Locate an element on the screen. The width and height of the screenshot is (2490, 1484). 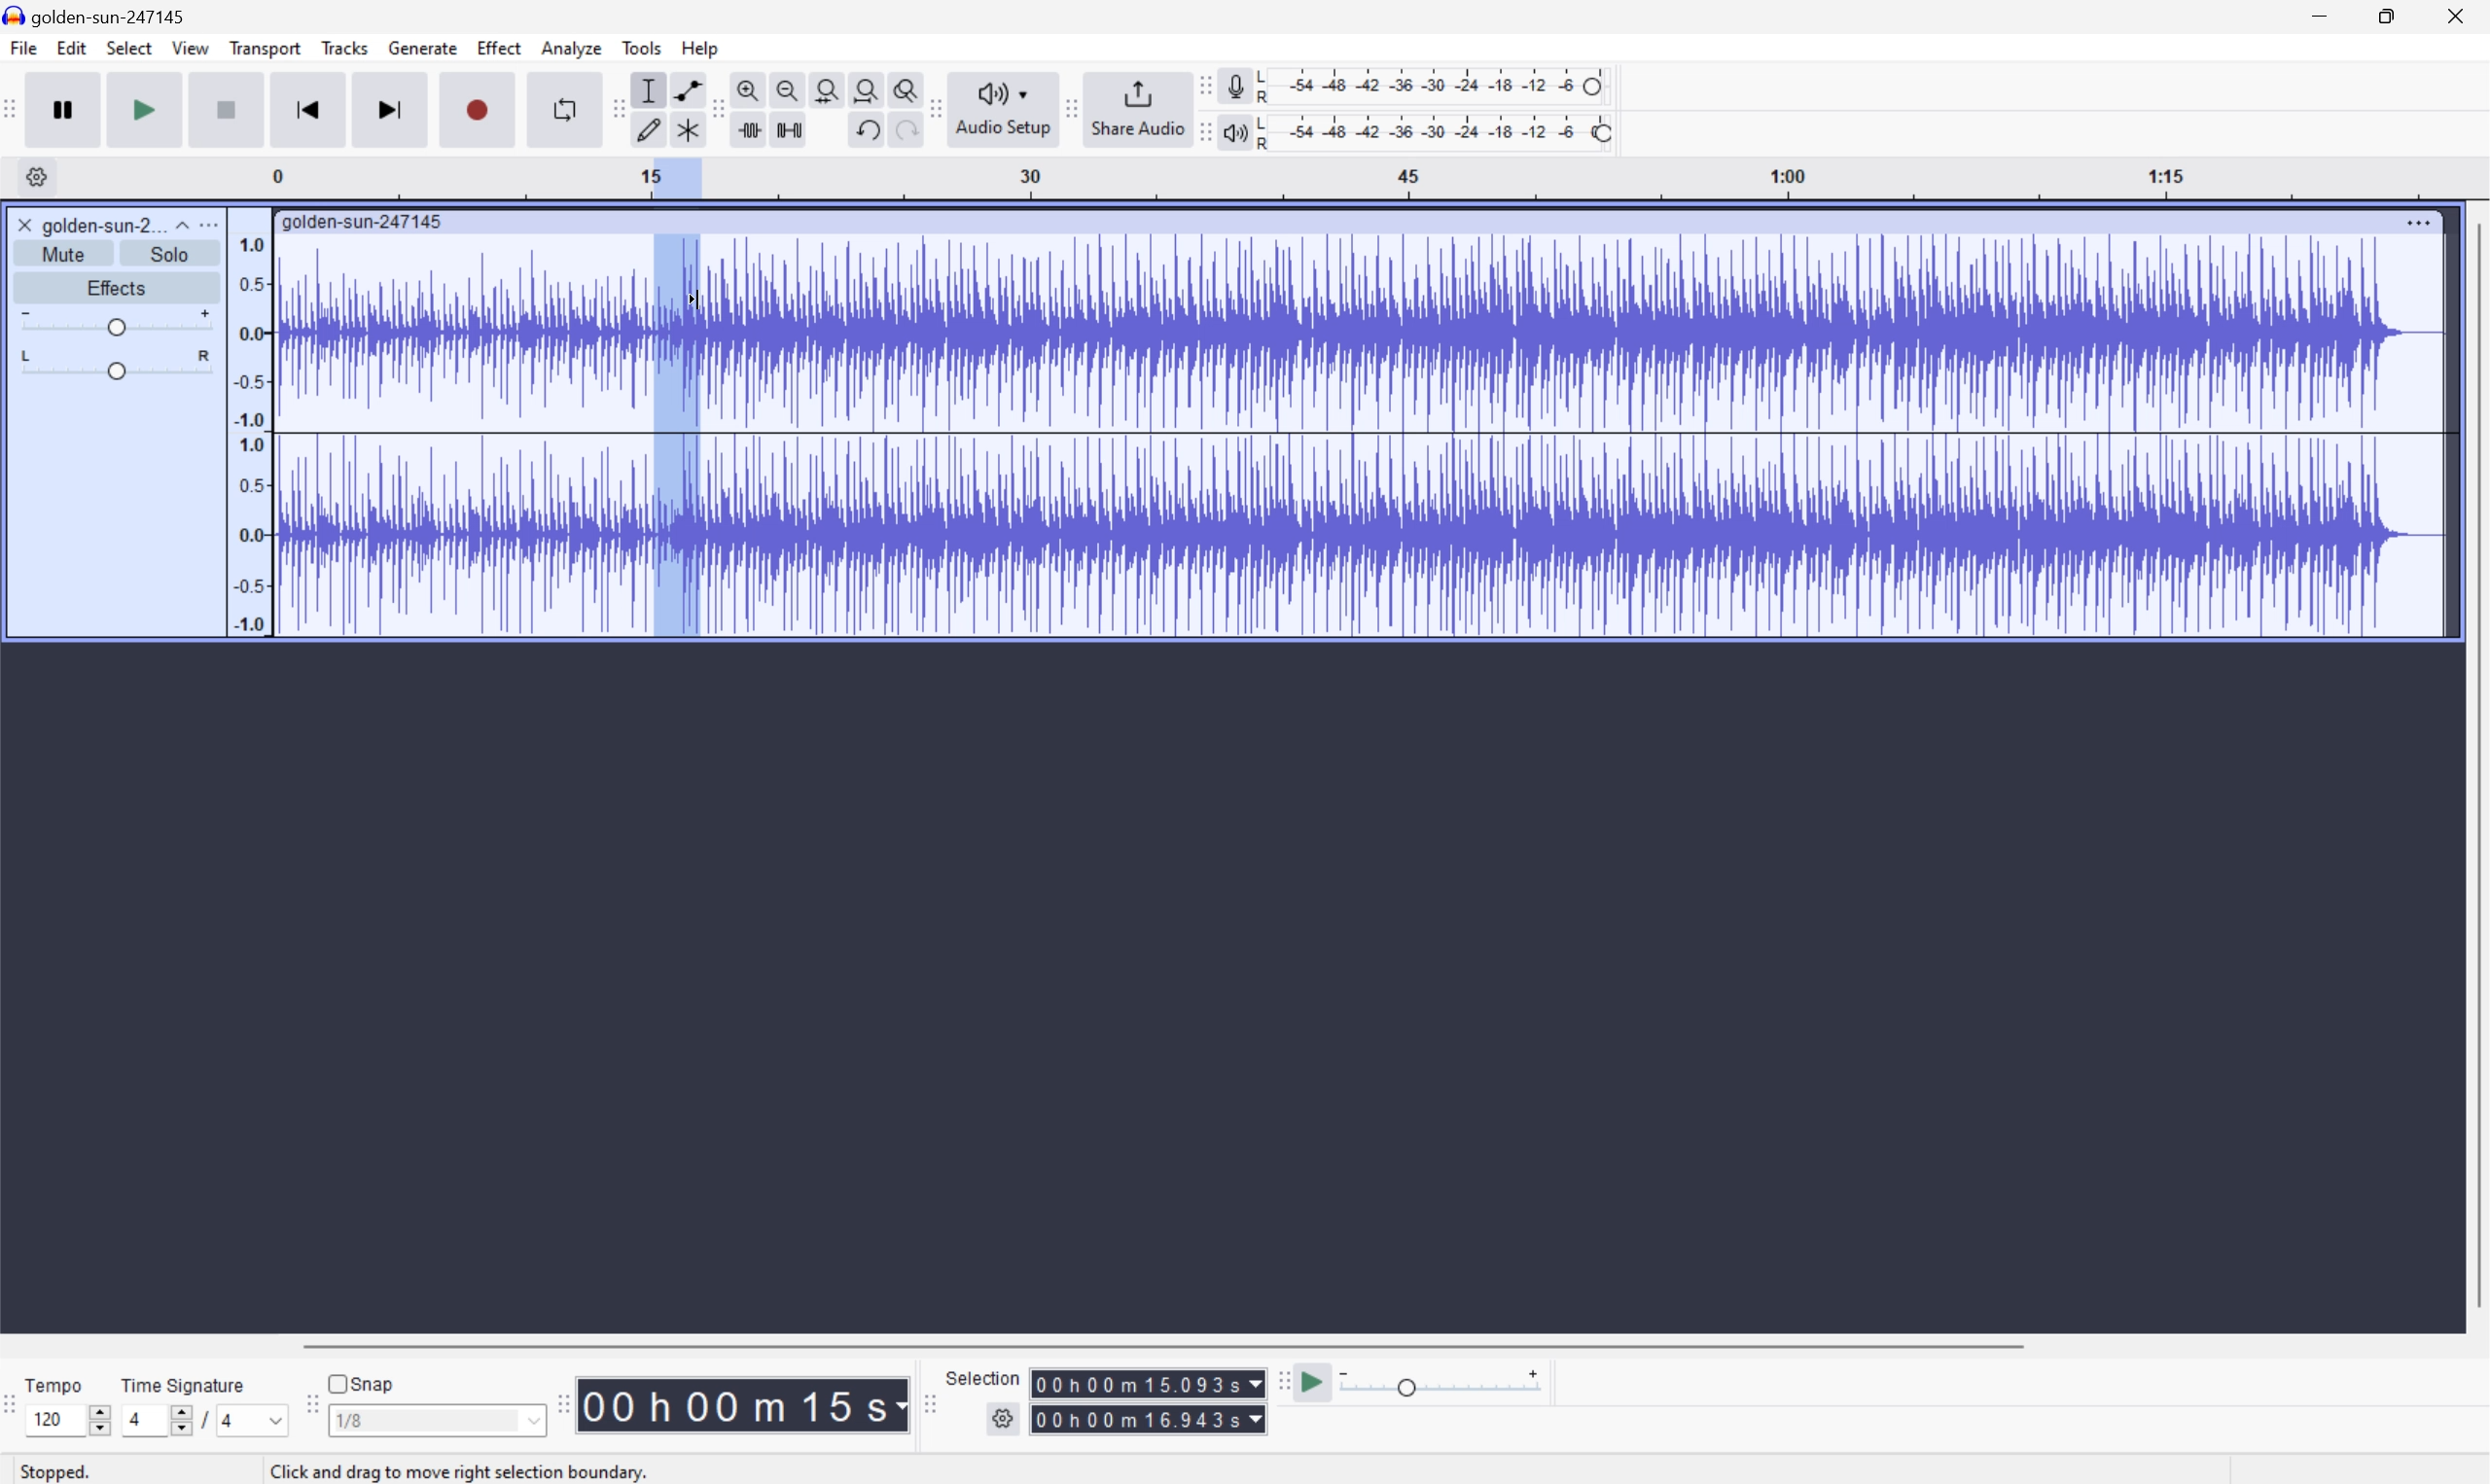
Trim audio outside selection is located at coordinates (746, 130).